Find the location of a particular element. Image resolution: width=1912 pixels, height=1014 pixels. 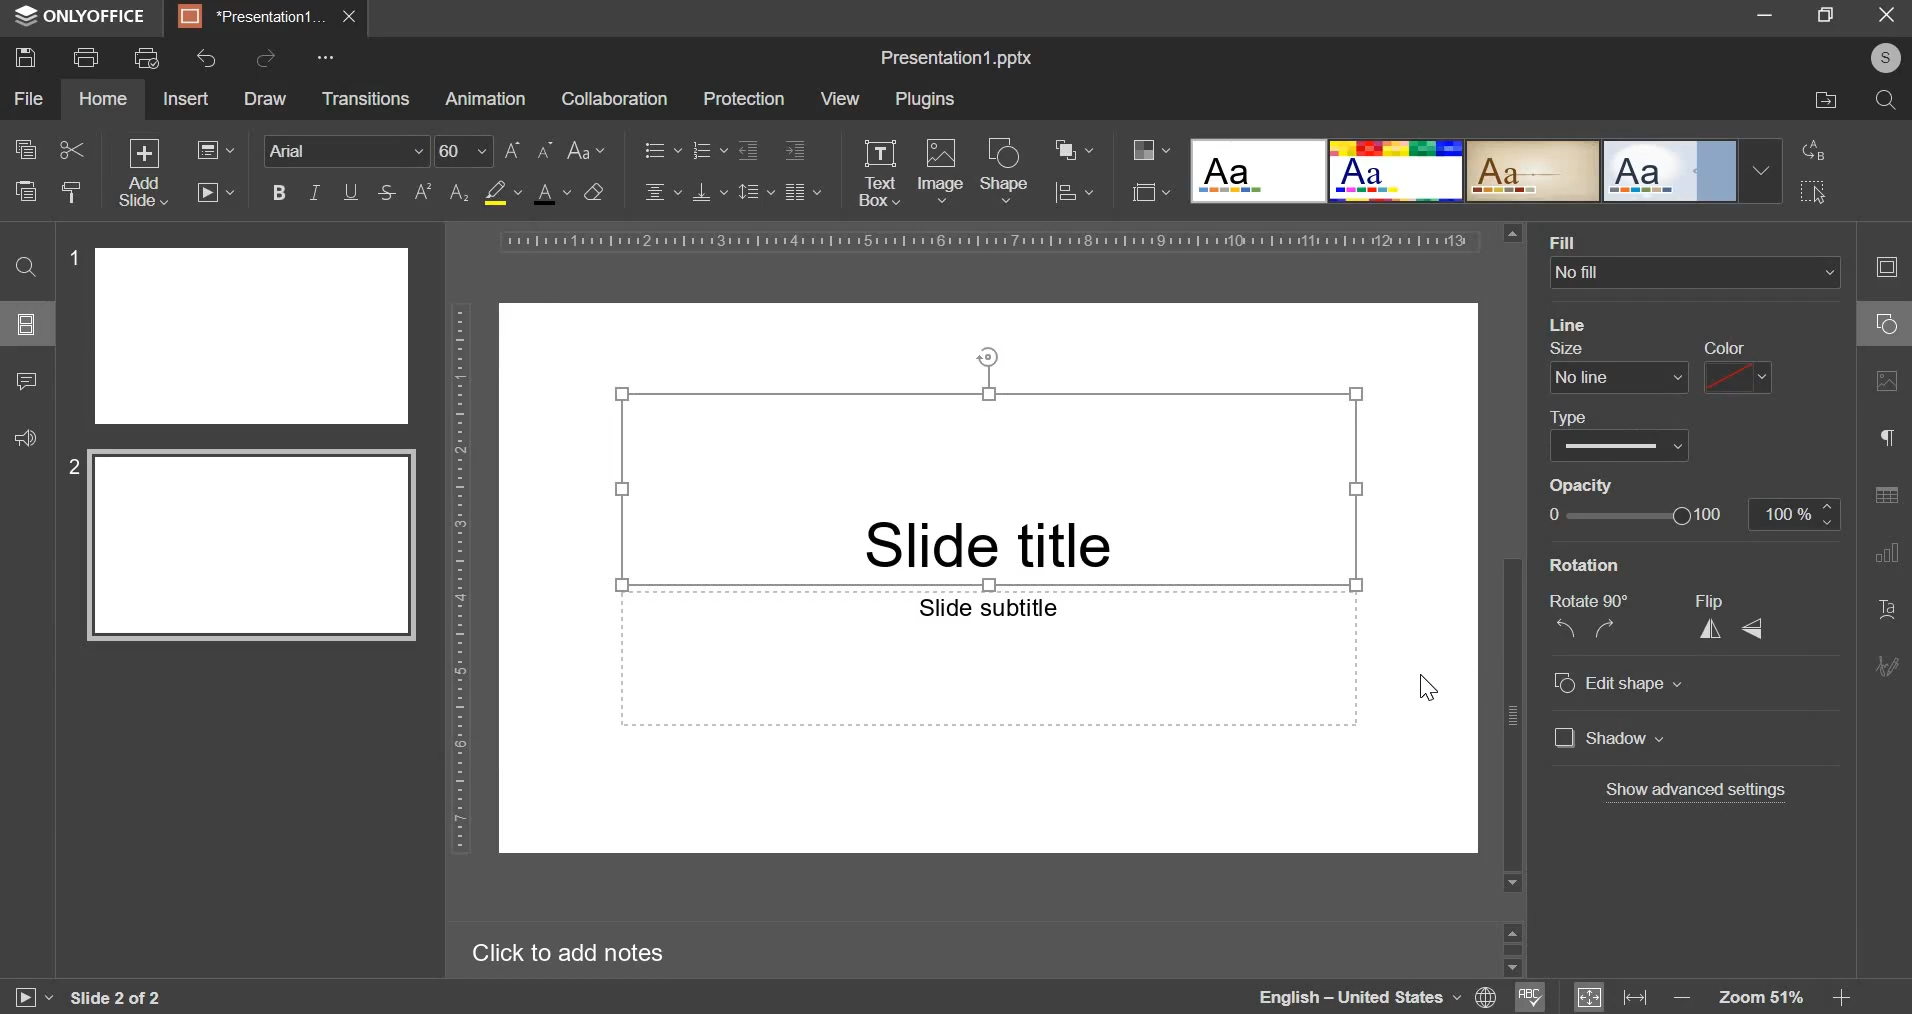

clear style is located at coordinates (72, 191).